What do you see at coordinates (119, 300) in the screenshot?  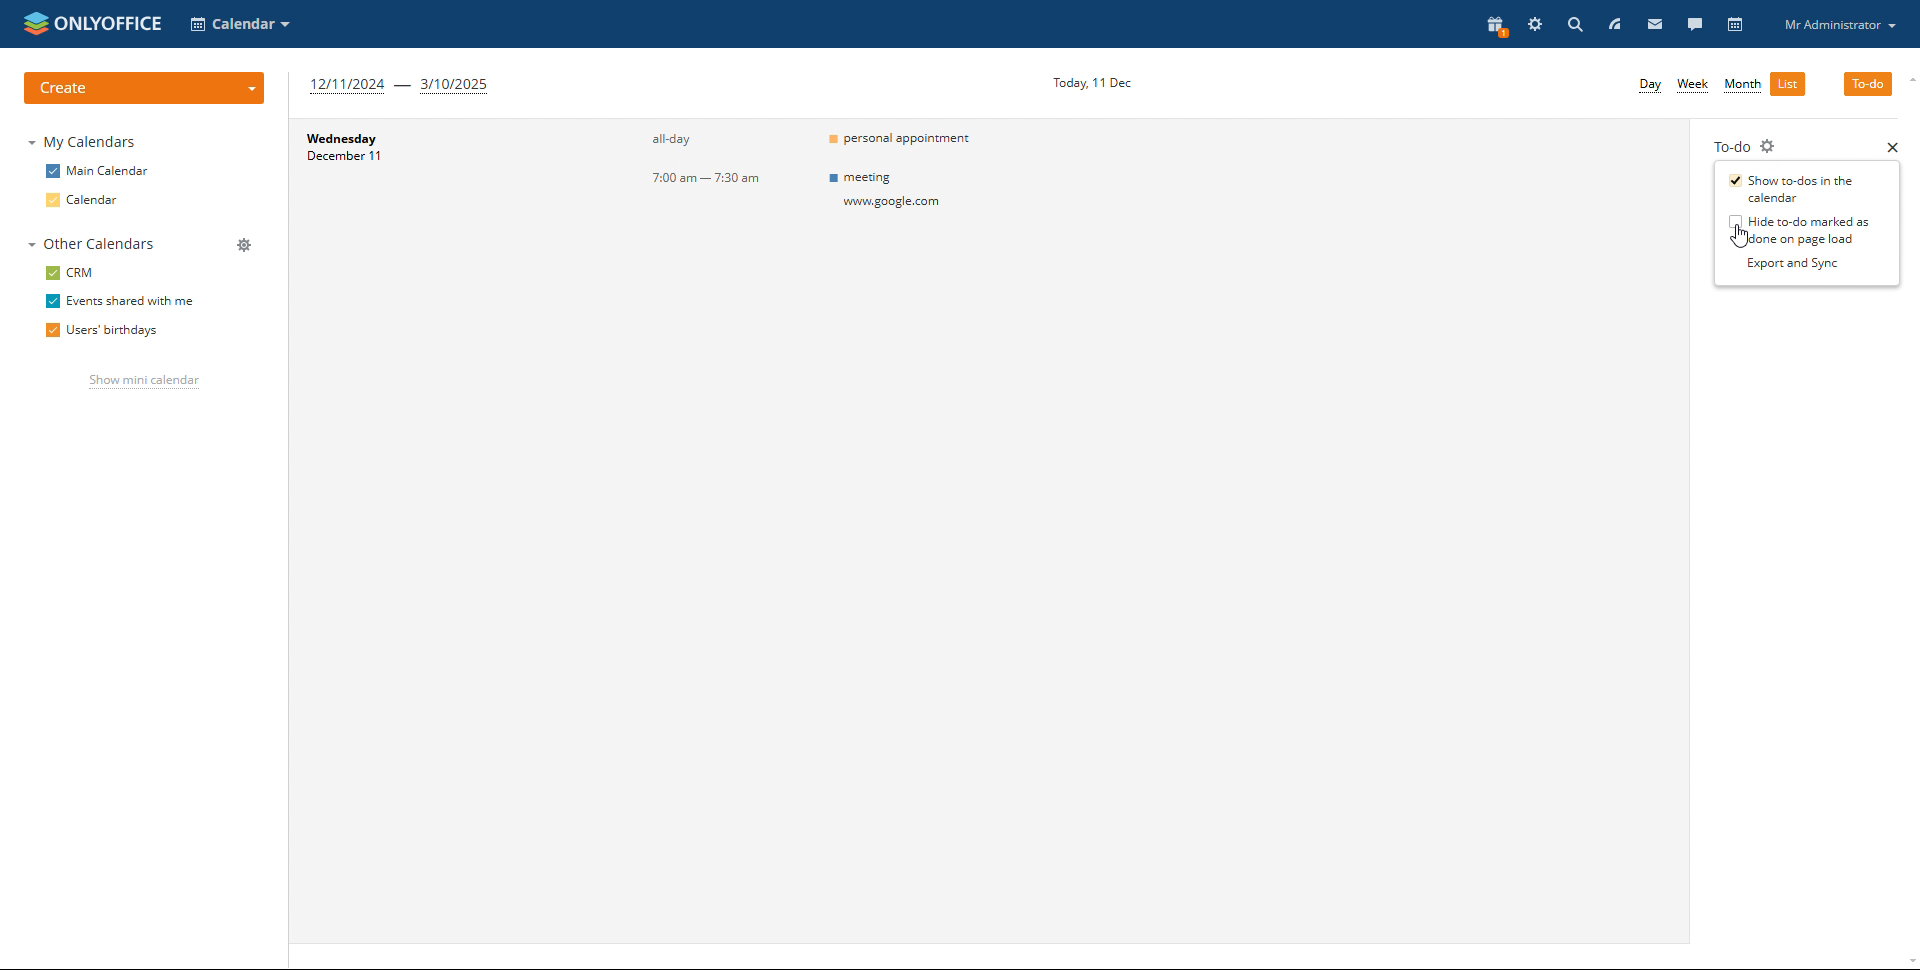 I see `events shared with me` at bounding box center [119, 300].